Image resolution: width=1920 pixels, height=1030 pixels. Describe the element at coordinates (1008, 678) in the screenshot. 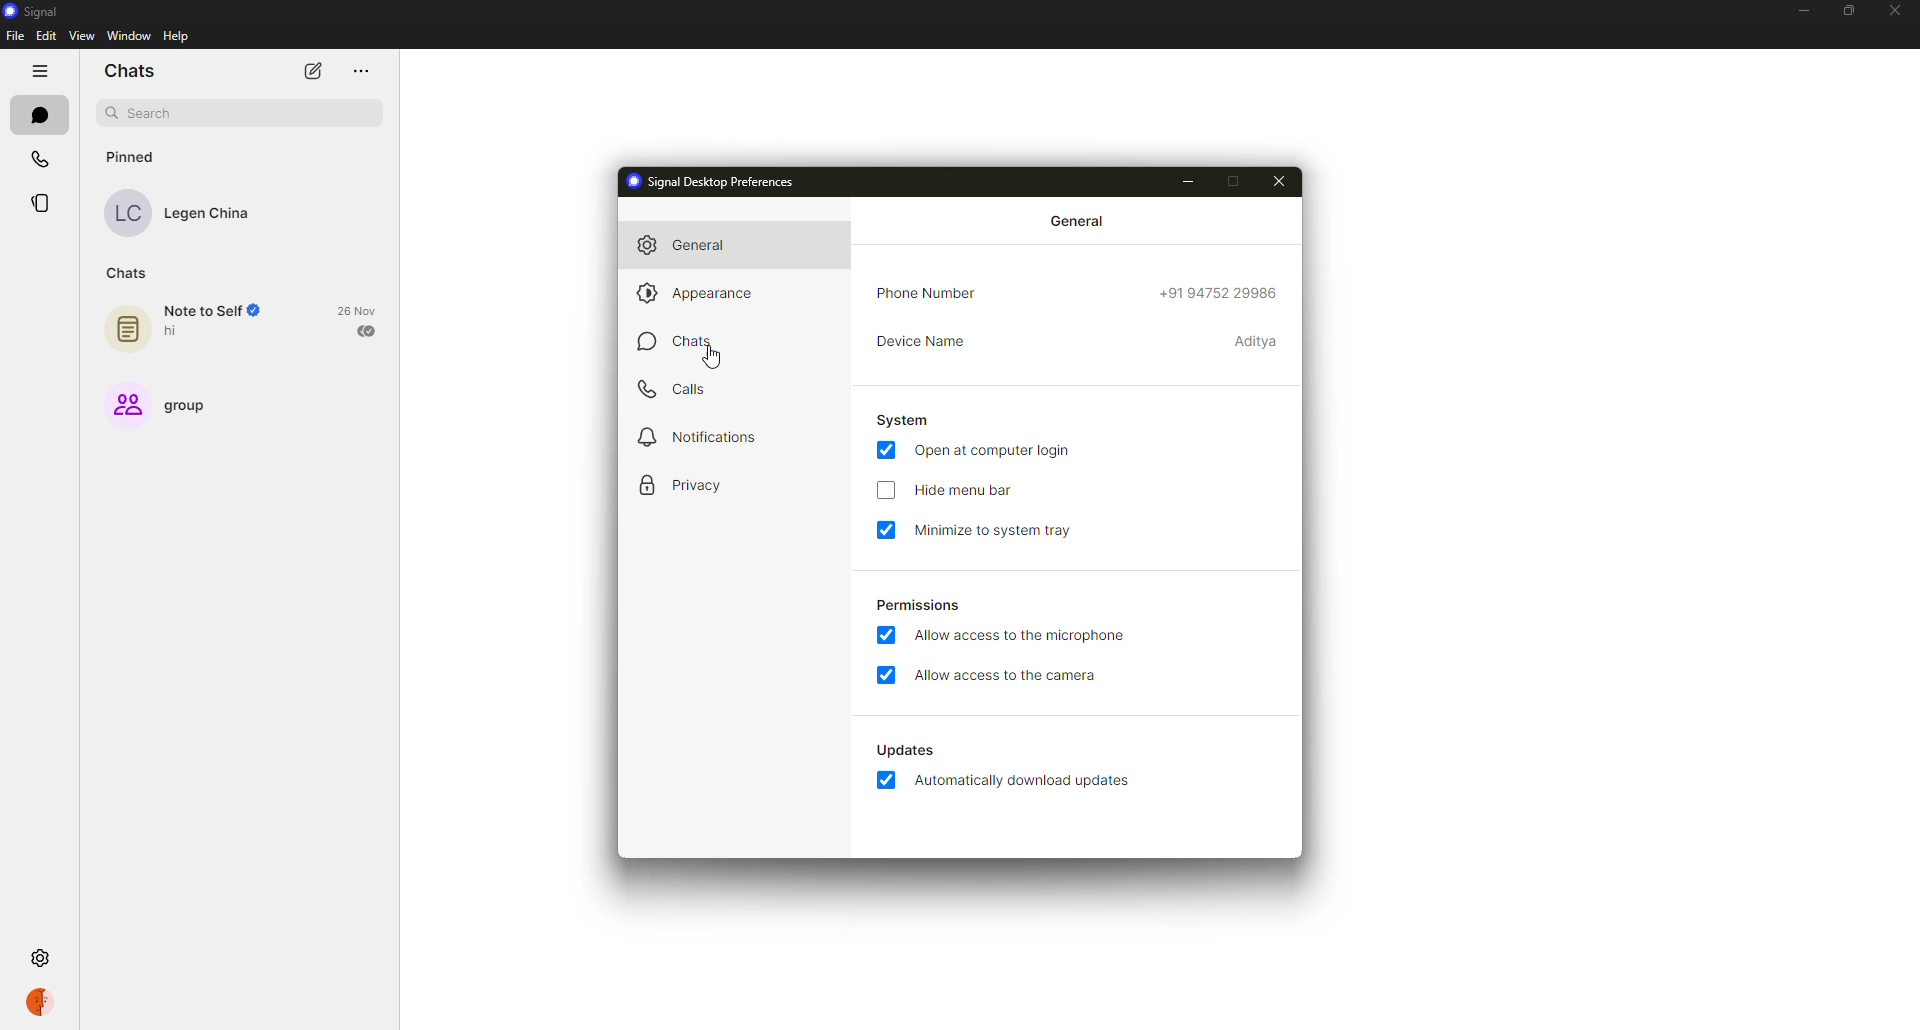

I see `allow access to camera` at that location.